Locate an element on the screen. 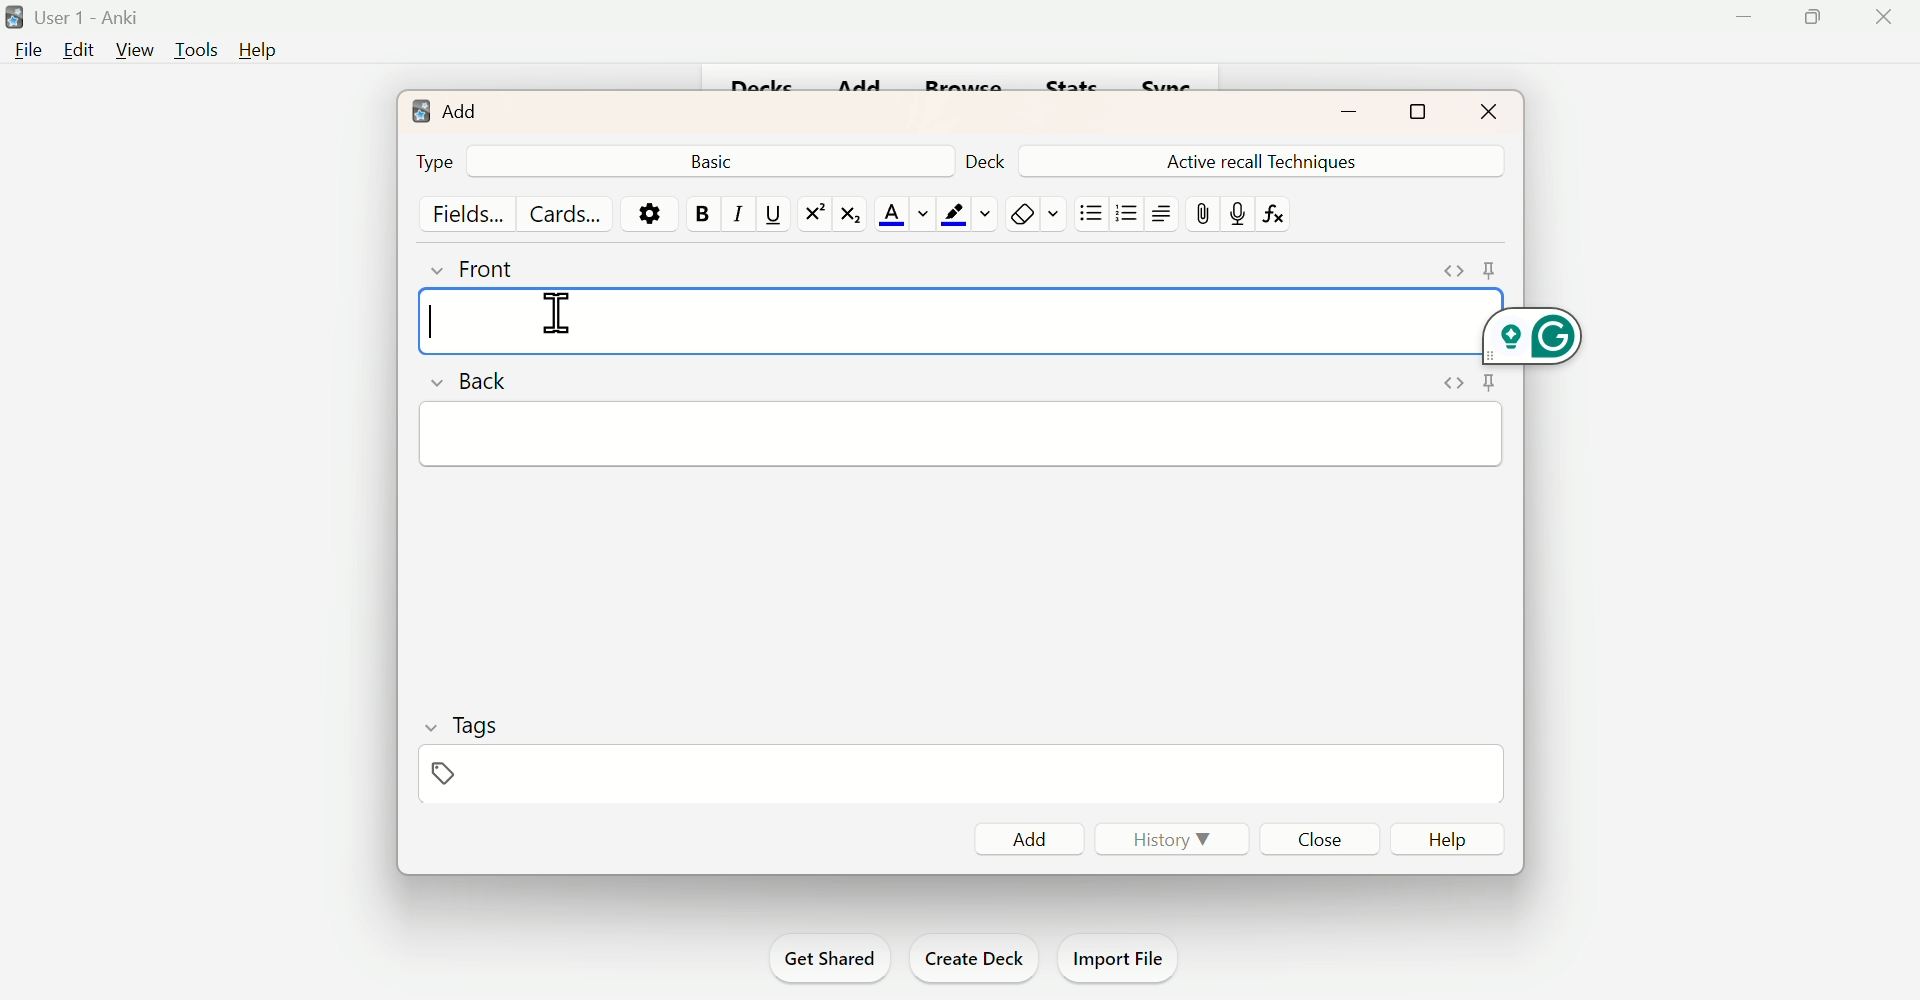  Maximise is located at coordinates (1430, 111).